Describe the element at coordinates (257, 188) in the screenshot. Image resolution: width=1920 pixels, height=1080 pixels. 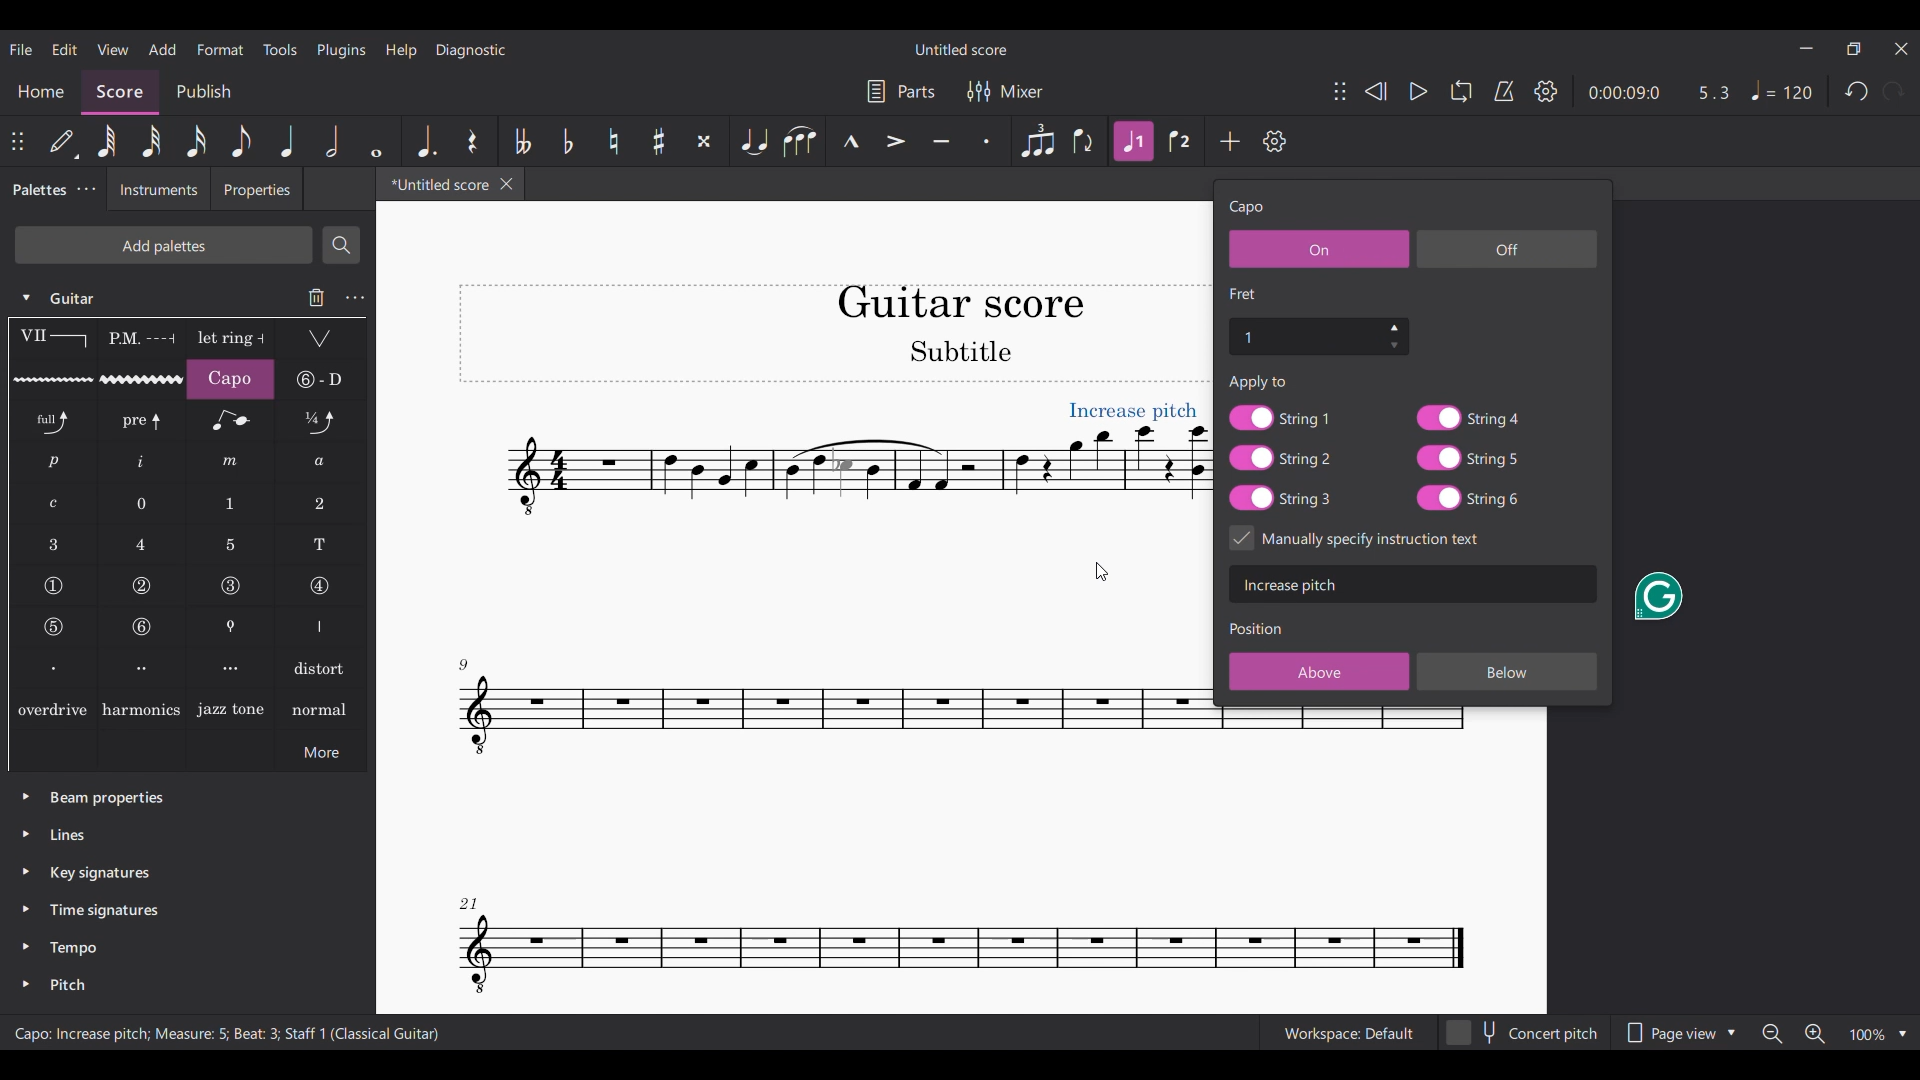
I see `Properties tab` at that location.